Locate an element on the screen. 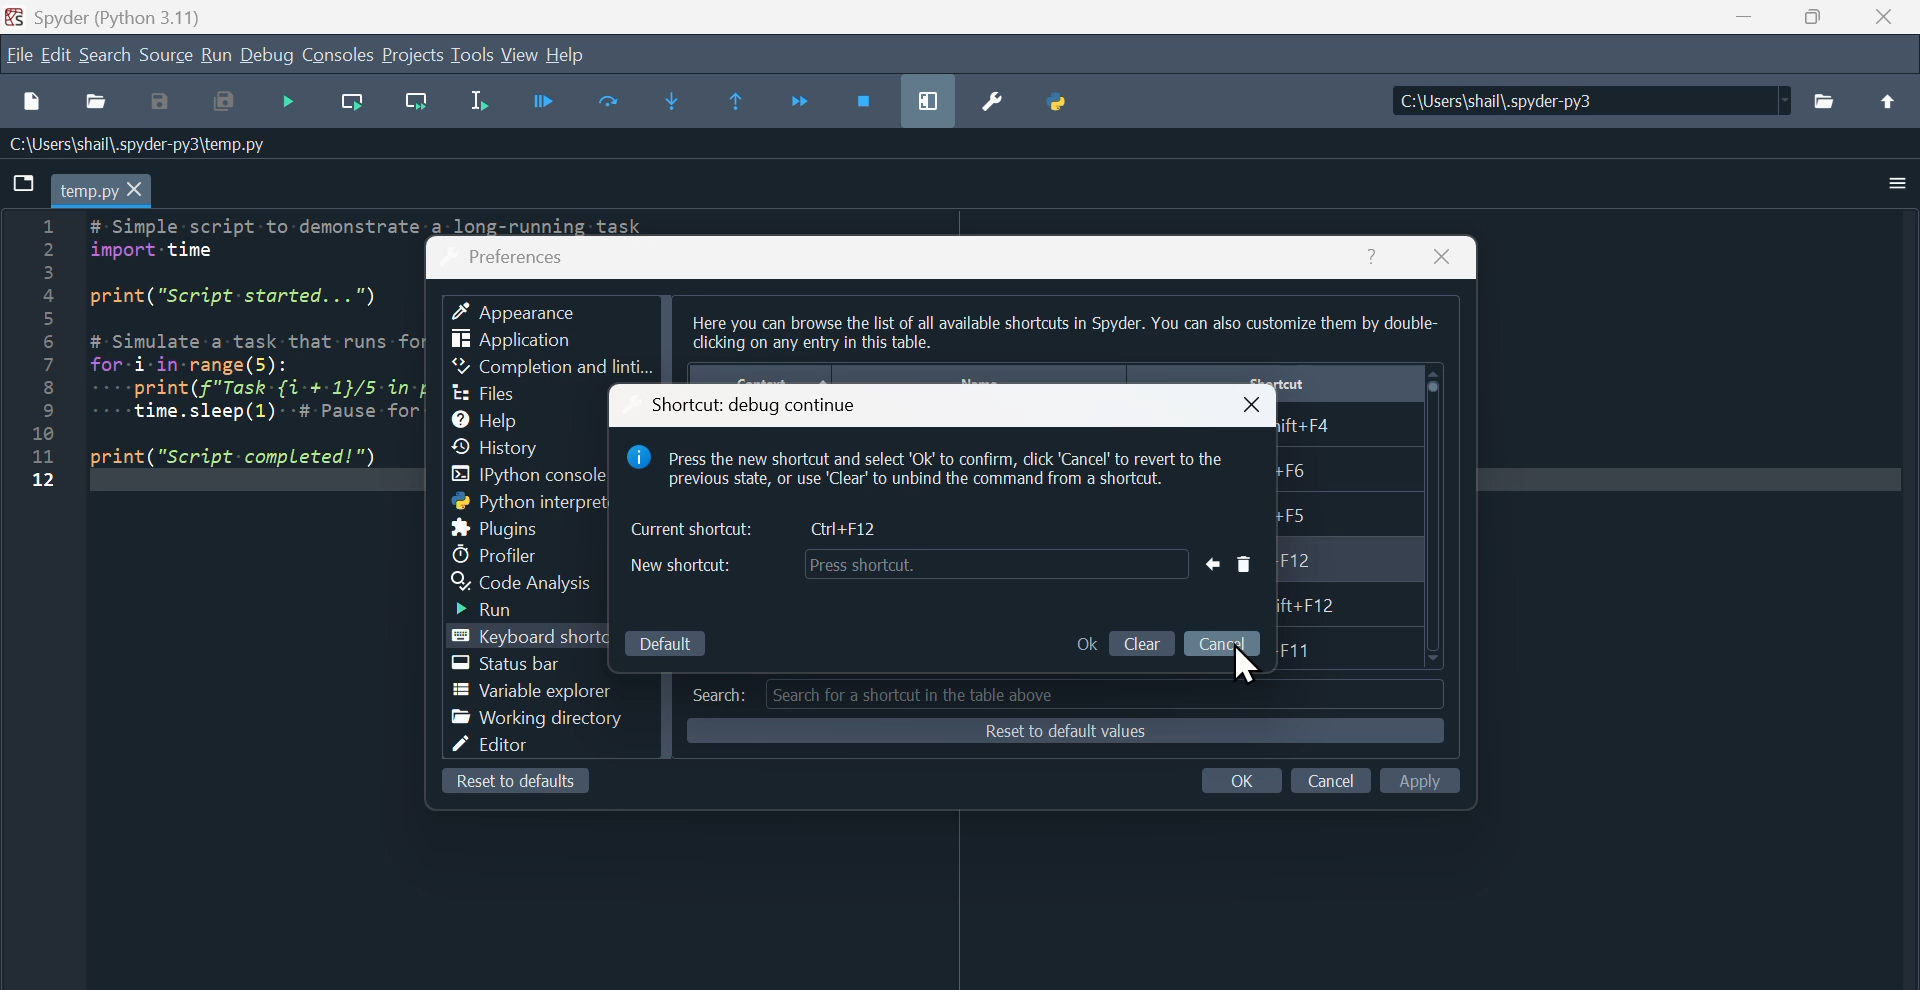 Image resolution: width=1920 pixels, height=990 pixels. working Directory is located at coordinates (538, 721).